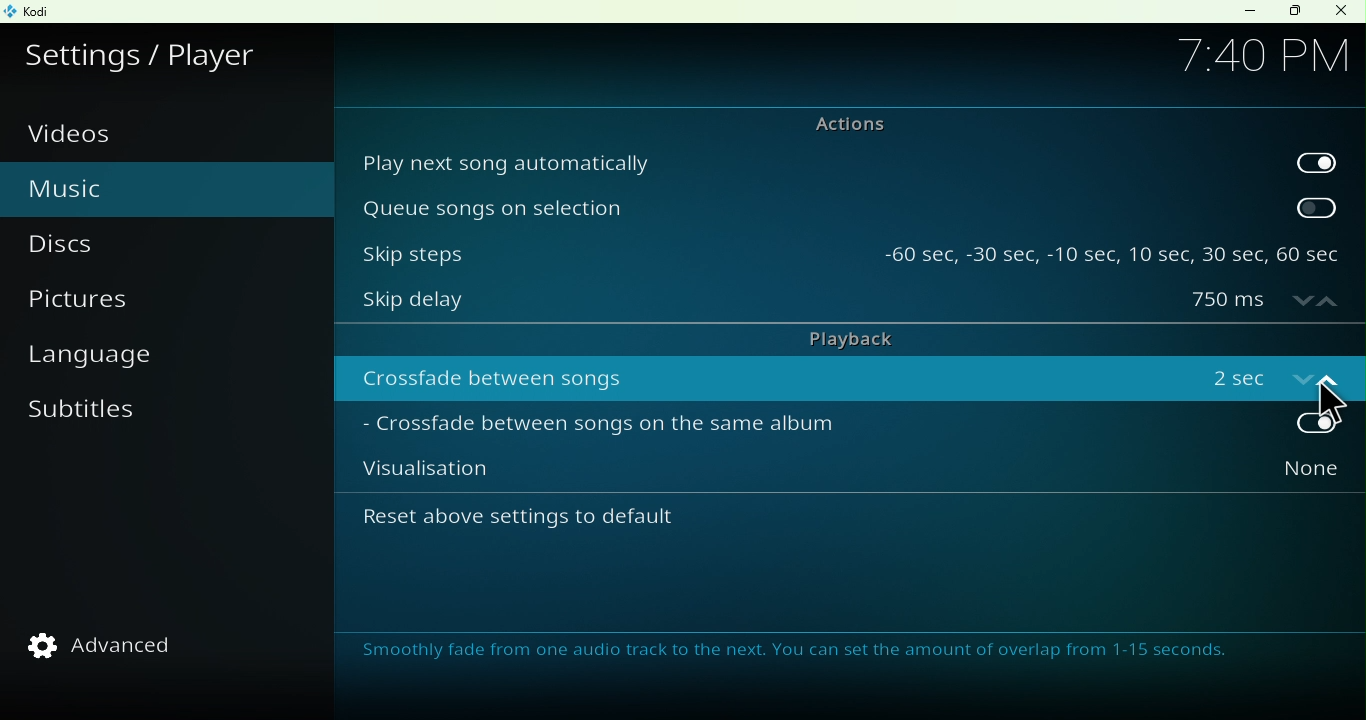  Describe the element at coordinates (1267, 475) in the screenshot. I see `None` at that location.